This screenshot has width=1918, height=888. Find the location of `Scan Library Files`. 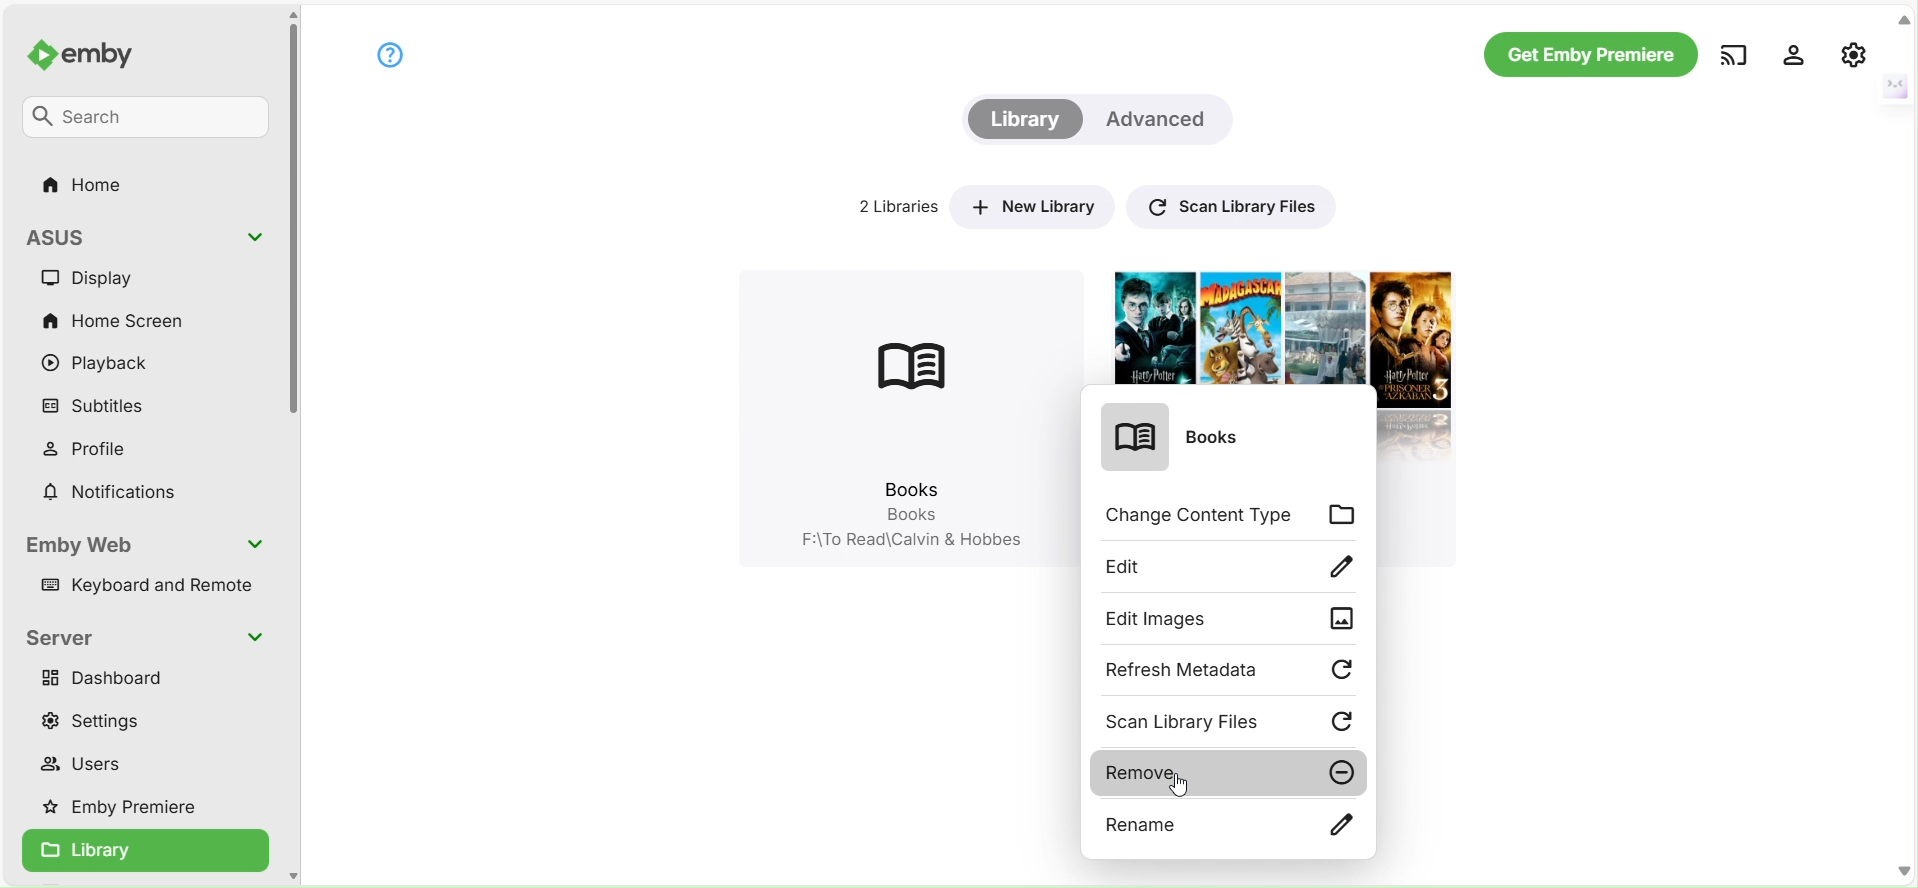

Scan Library Files is located at coordinates (1233, 722).